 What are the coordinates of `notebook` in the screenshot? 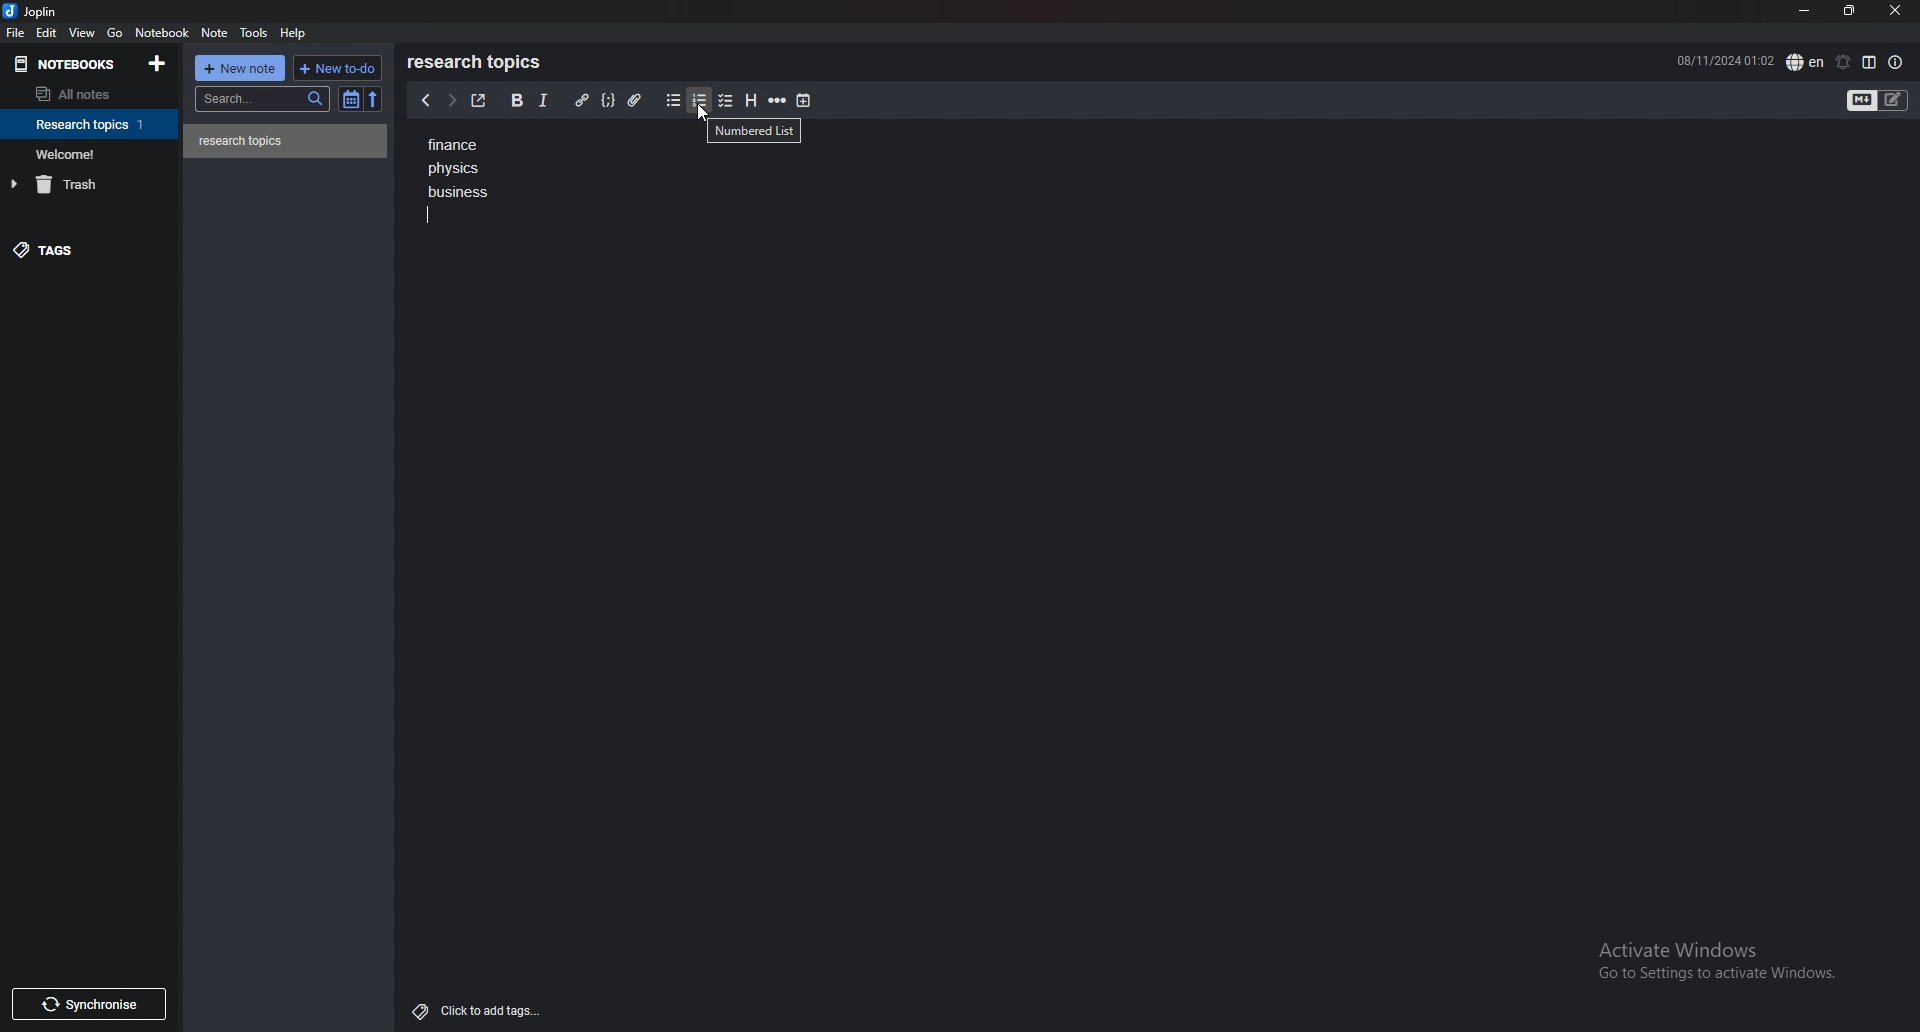 It's located at (164, 33).